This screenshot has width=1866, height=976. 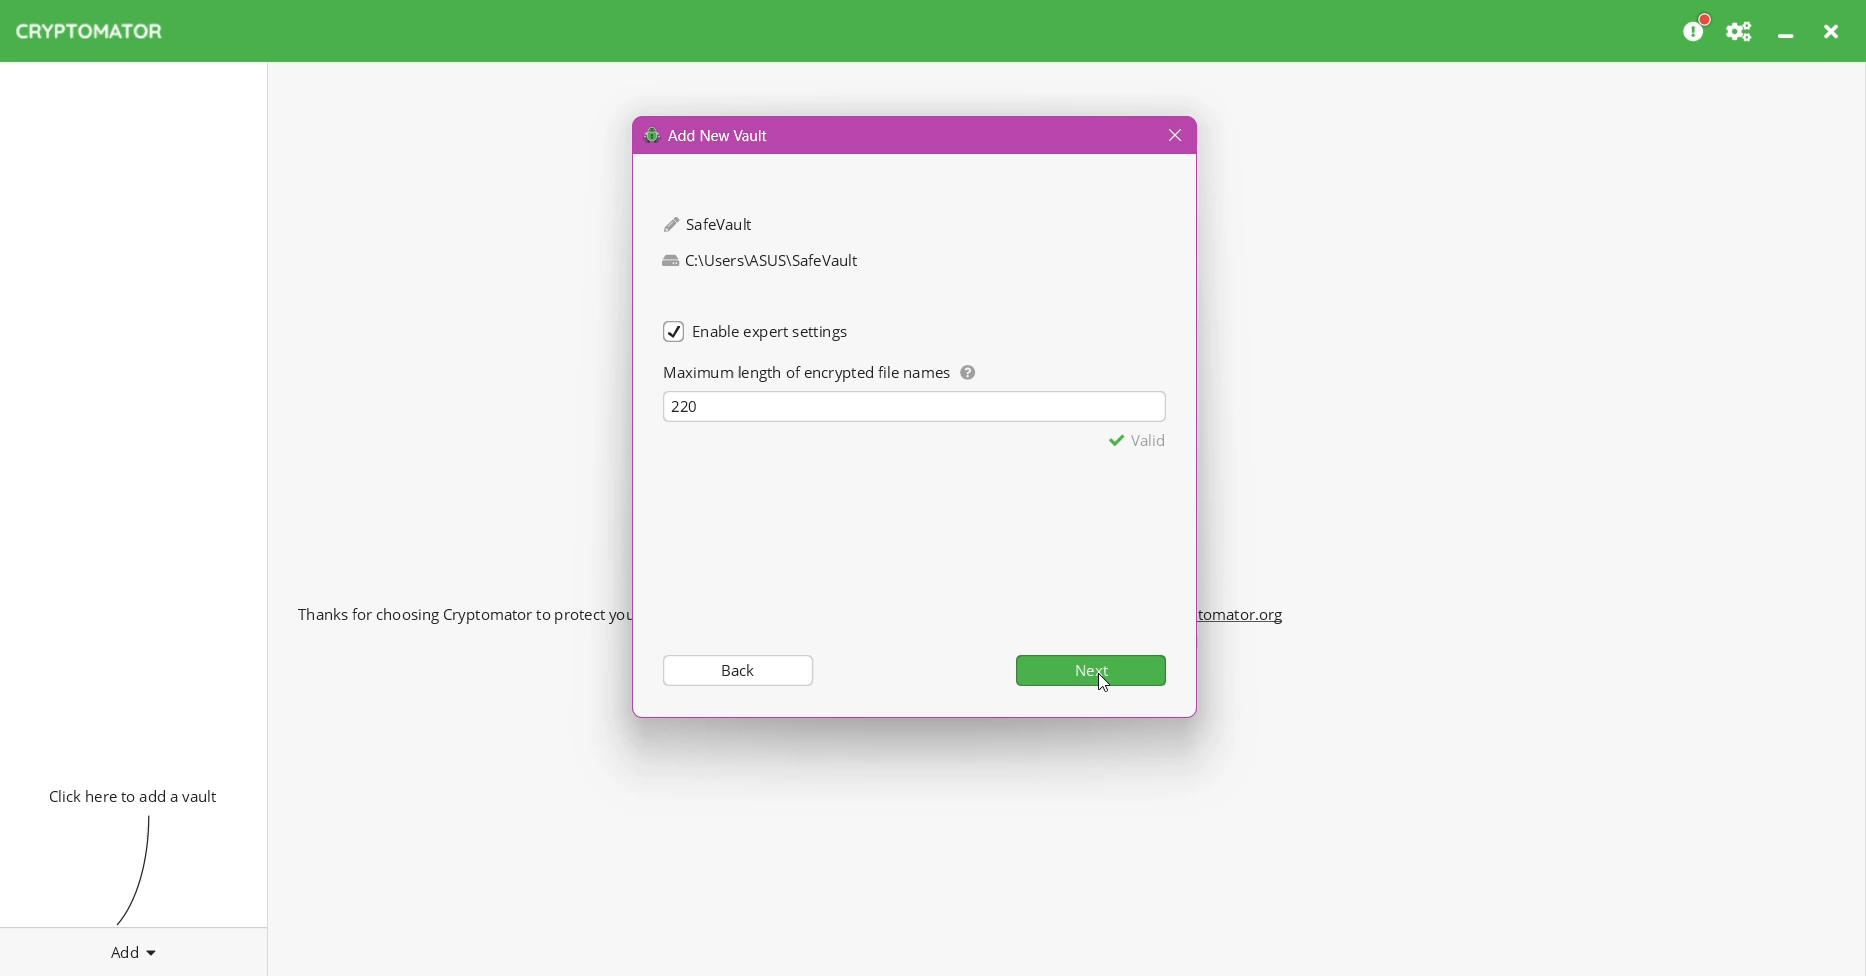 What do you see at coordinates (706, 224) in the screenshot?
I see `SafeVault` at bounding box center [706, 224].